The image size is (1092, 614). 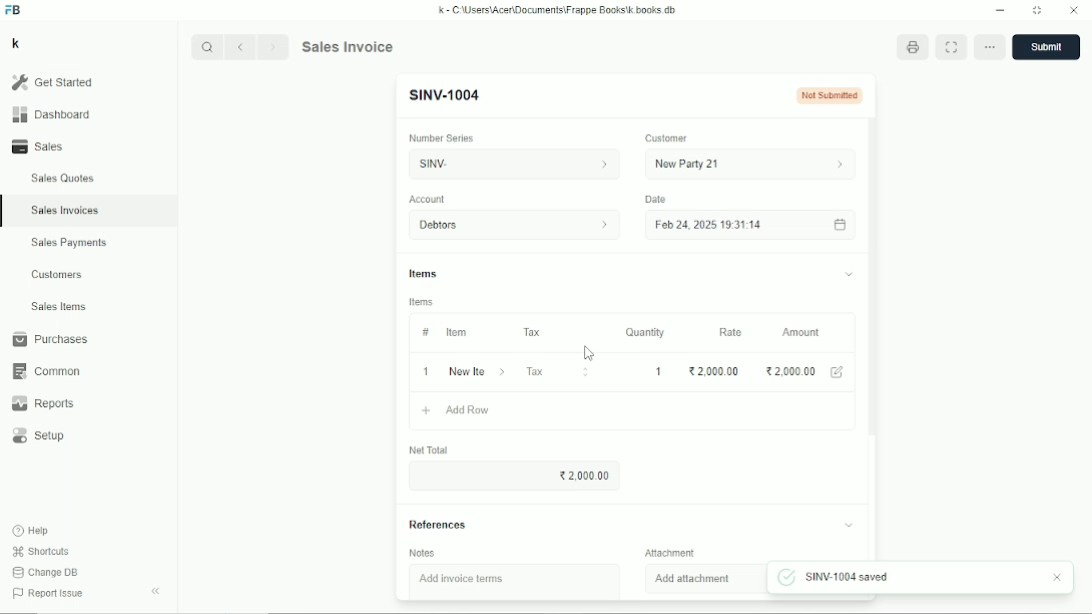 I want to click on Shortcuts, so click(x=40, y=551).